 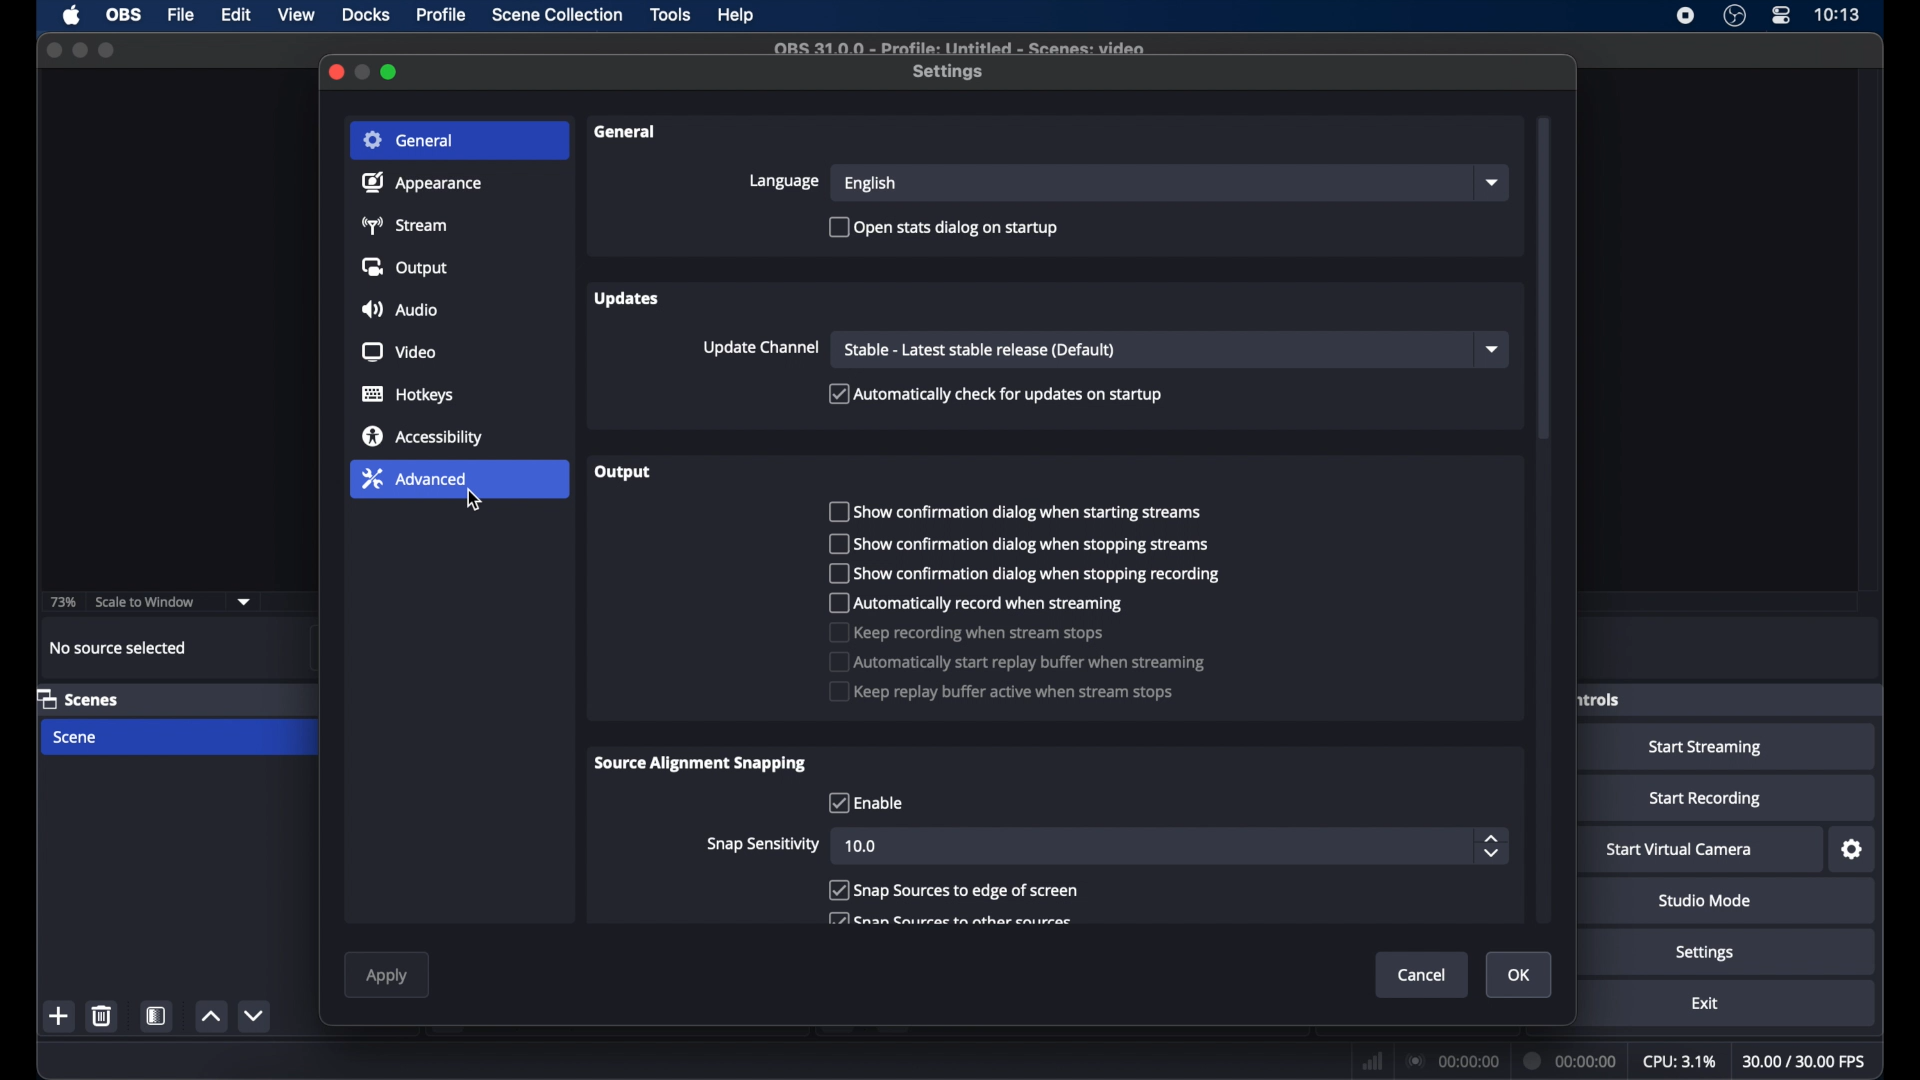 I want to click on audio, so click(x=398, y=311).